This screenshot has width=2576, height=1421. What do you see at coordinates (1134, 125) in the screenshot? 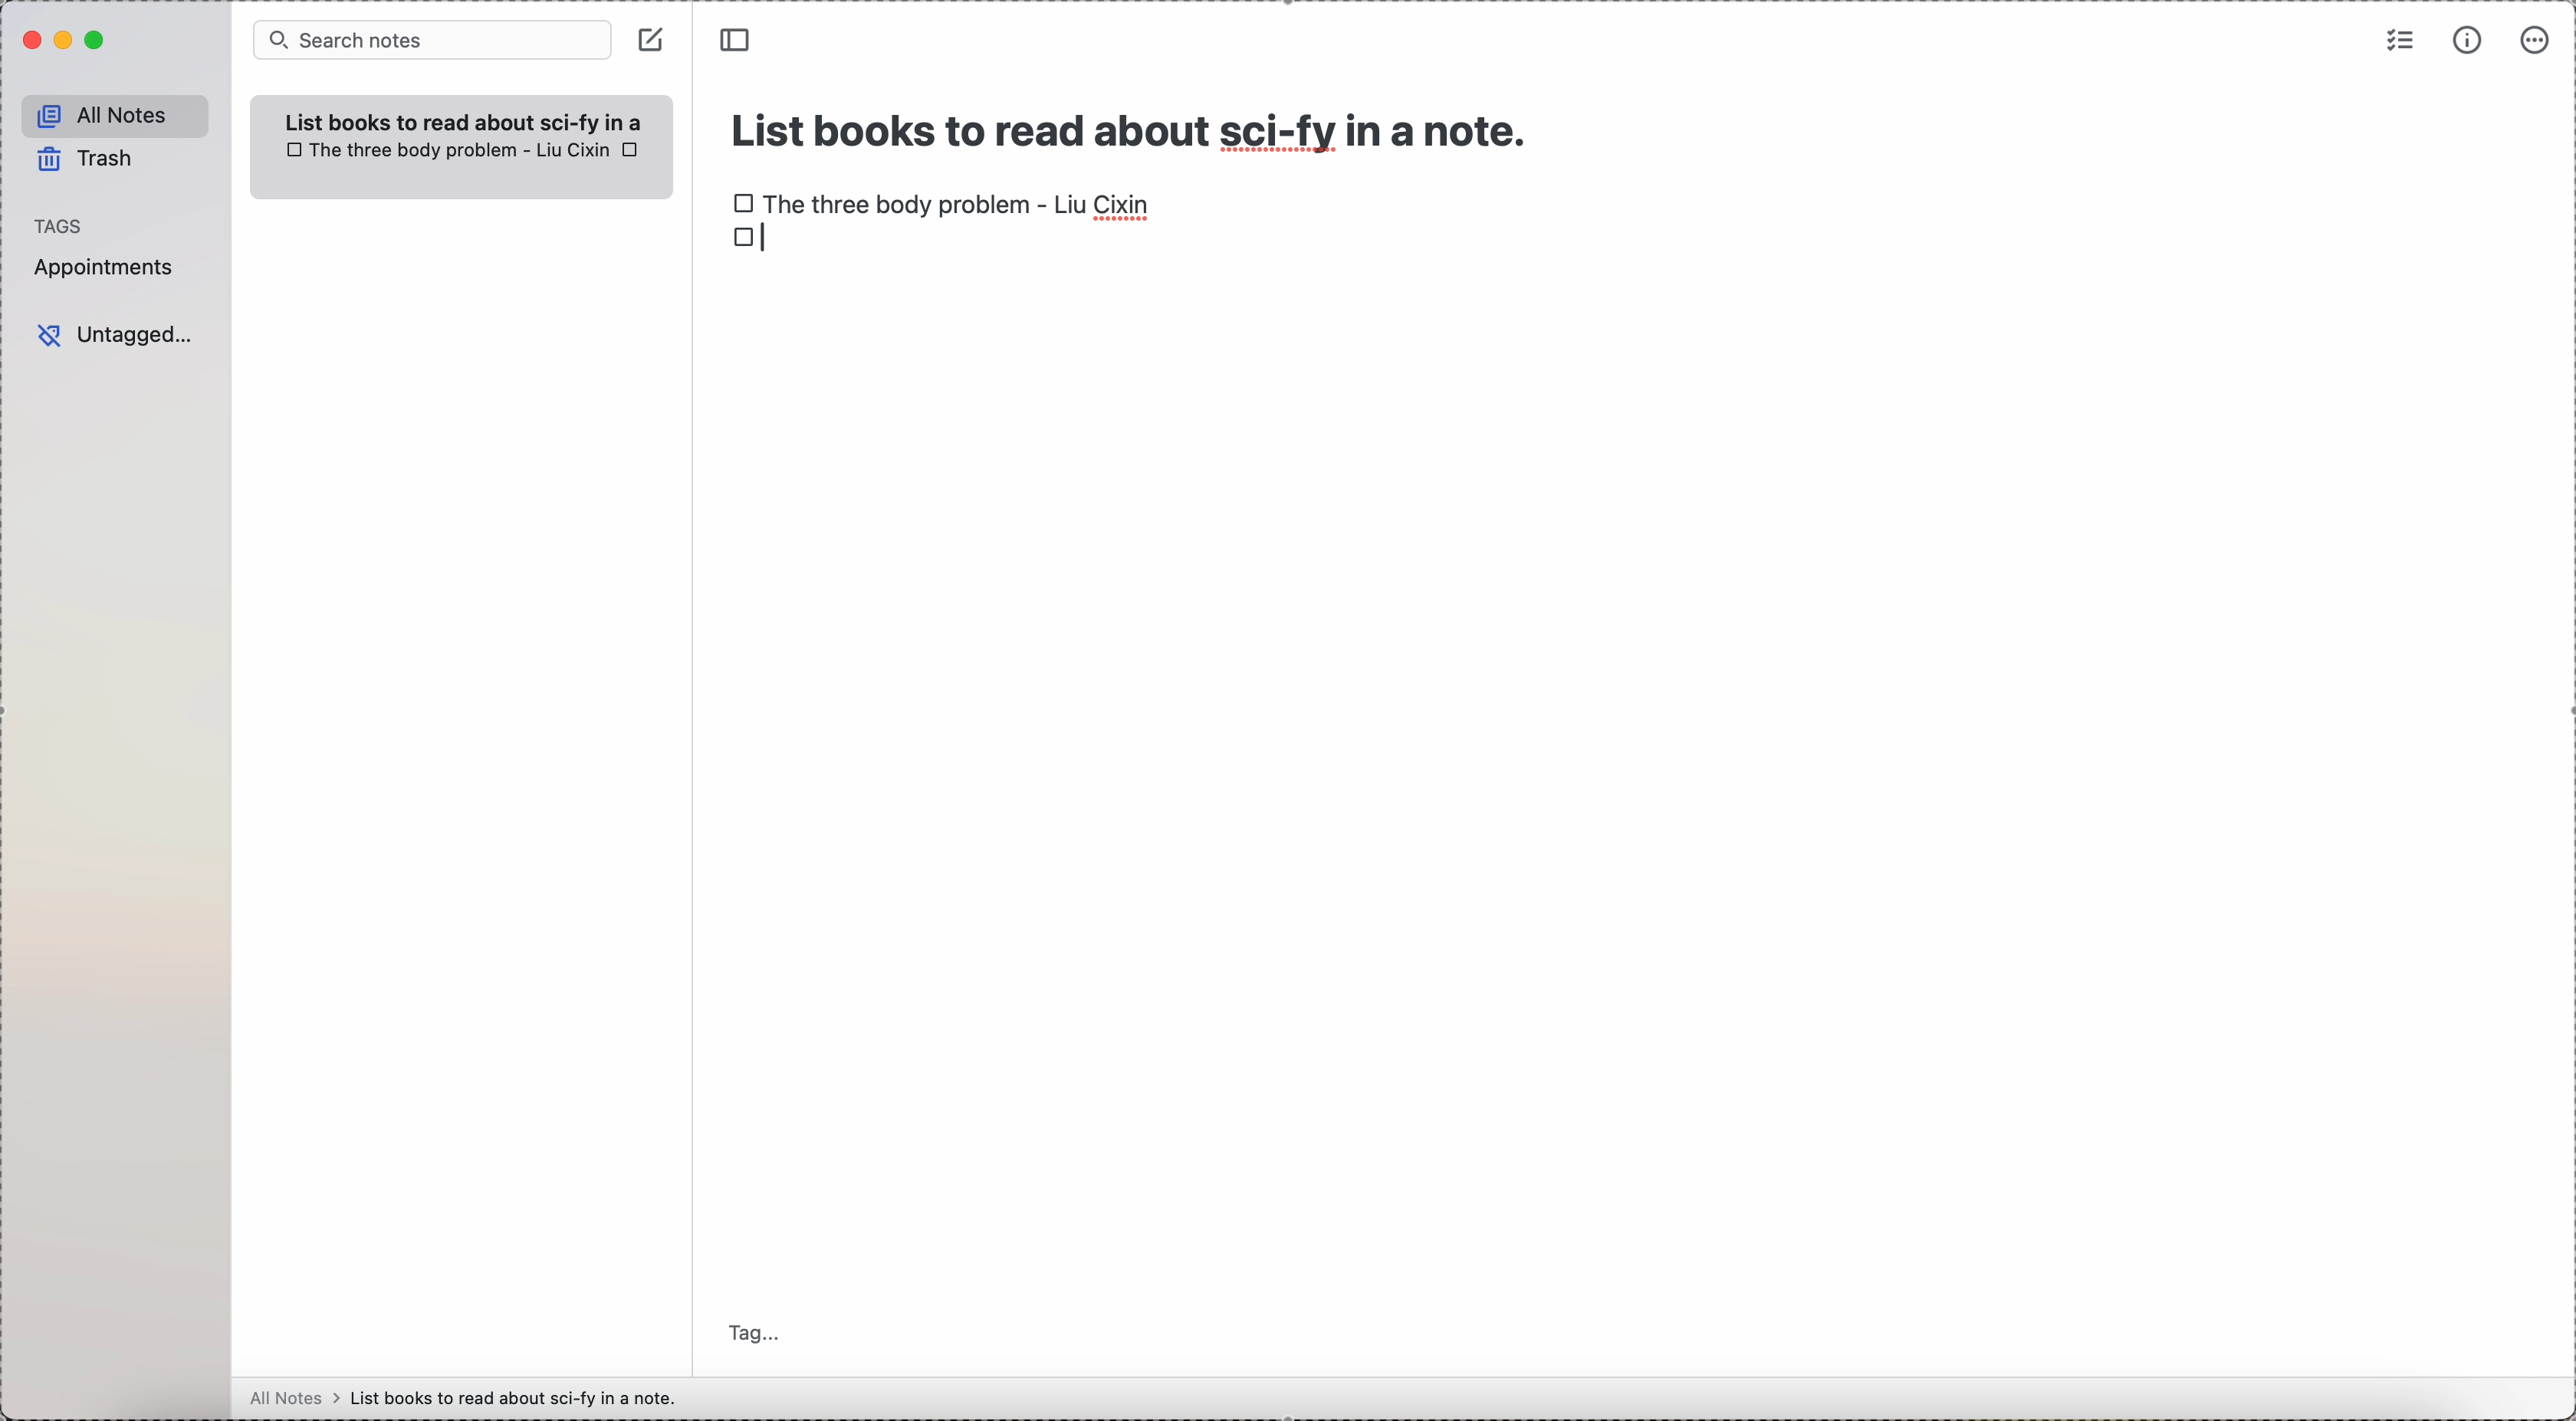
I see `title: List books to read about sci-fy in a note.` at bounding box center [1134, 125].